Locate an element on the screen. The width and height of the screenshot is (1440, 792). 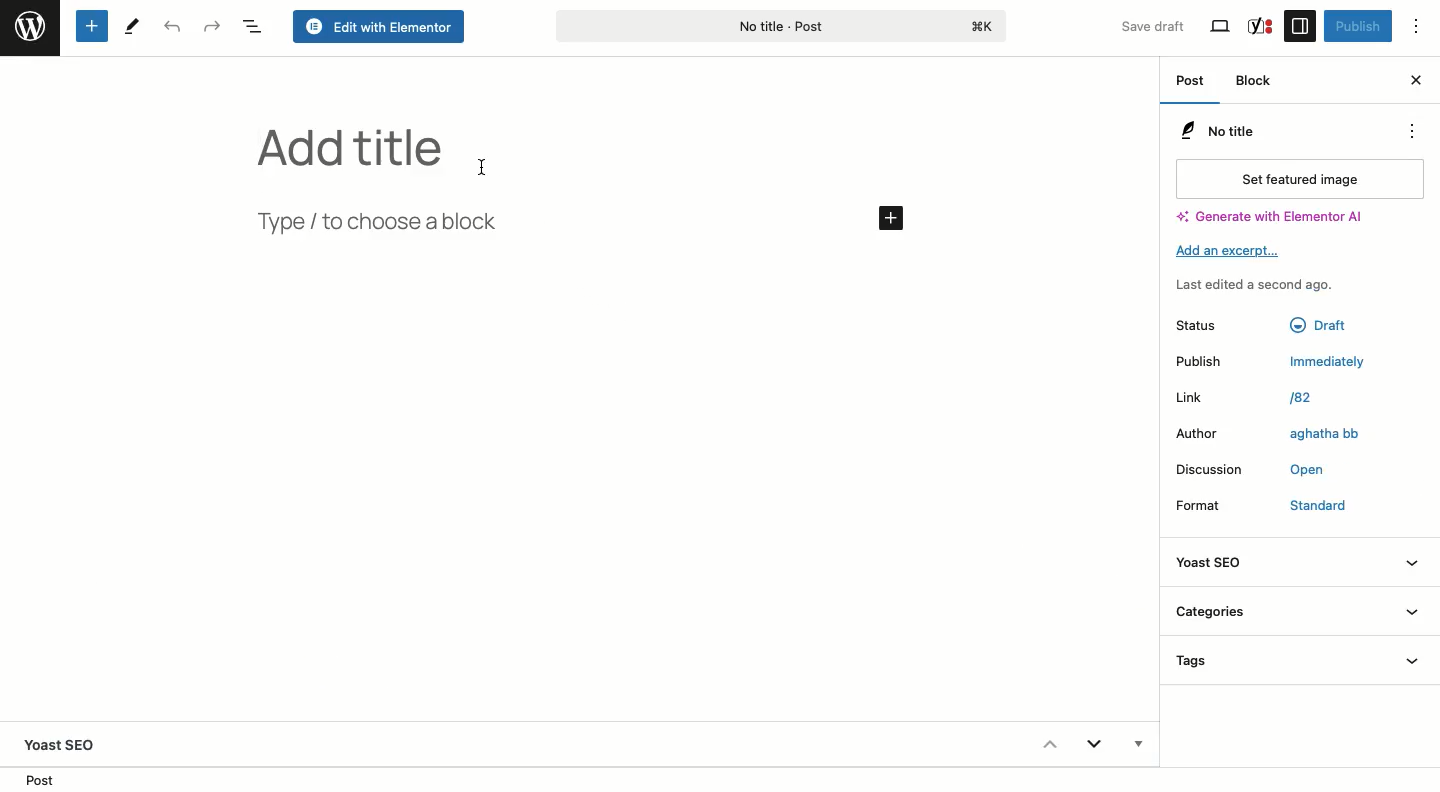
Post is located at coordinates (1192, 84).